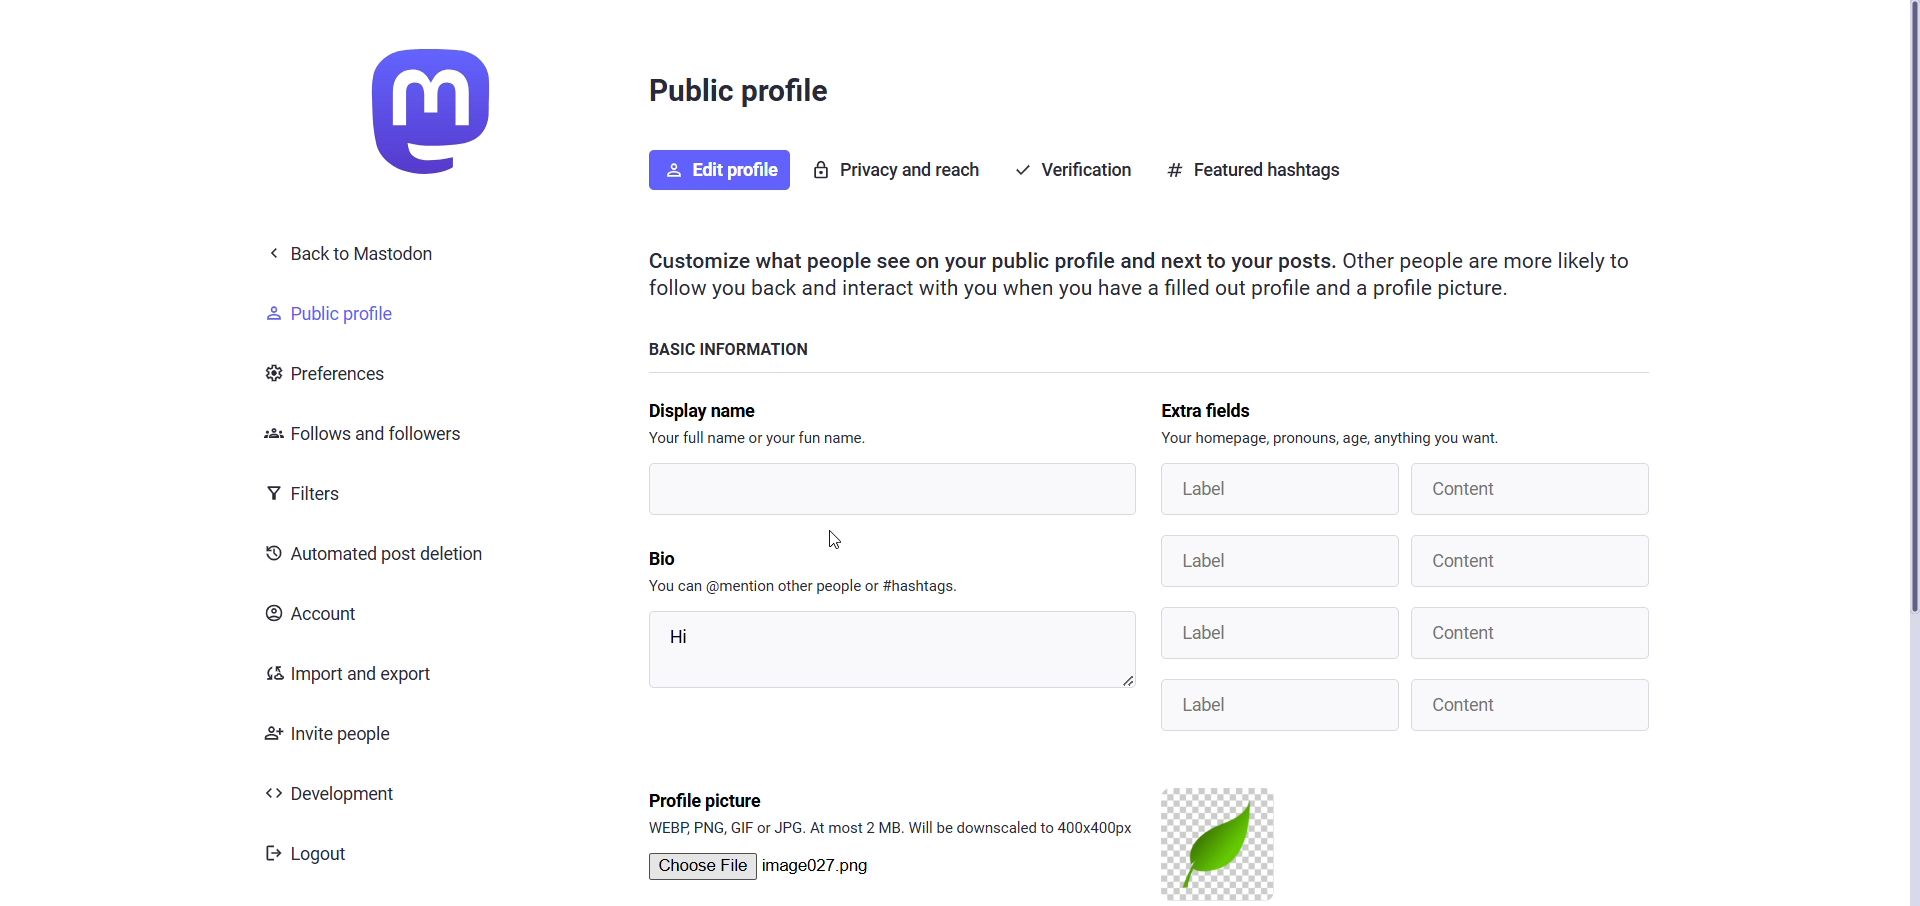 The image size is (1920, 906). Describe the element at coordinates (307, 498) in the screenshot. I see `filters` at that location.